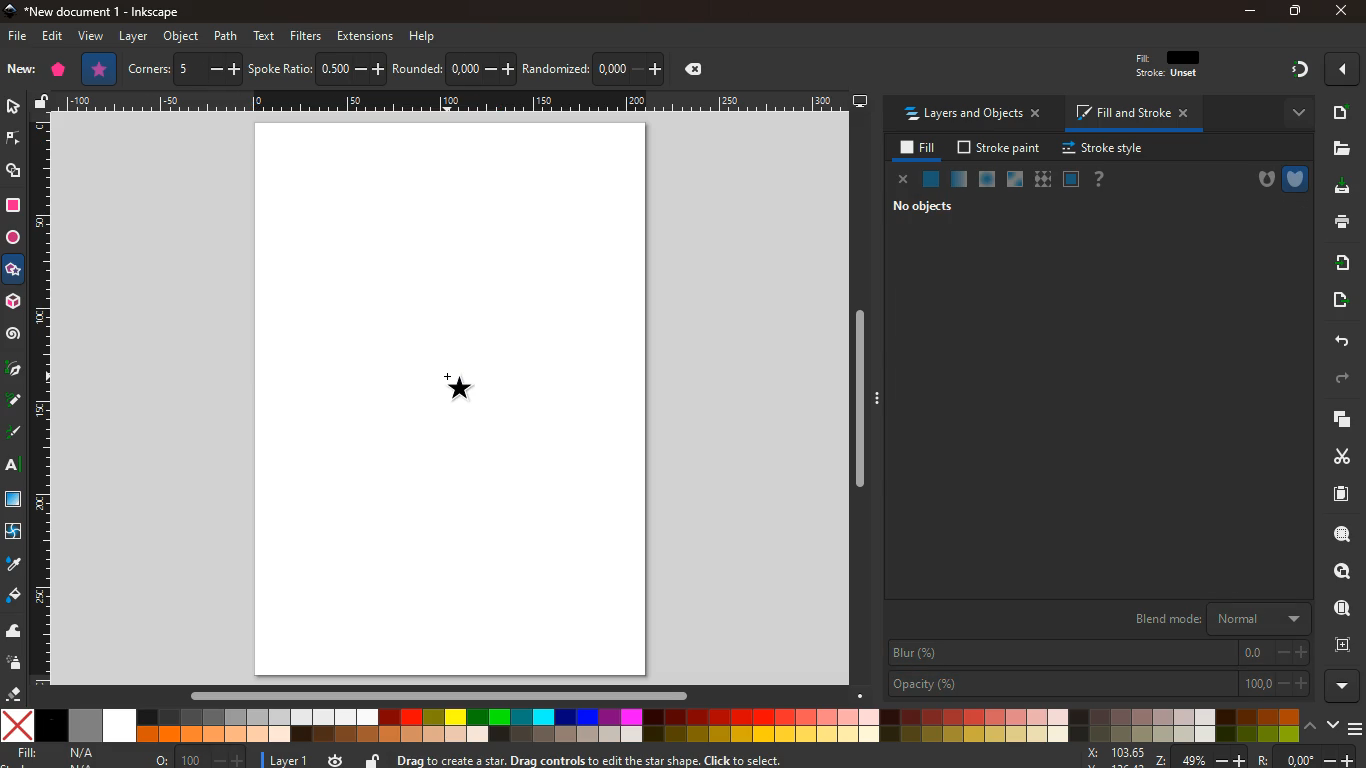 This screenshot has width=1366, height=768. What do you see at coordinates (1297, 179) in the screenshot?
I see `shield` at bounding box center [1297, 179].